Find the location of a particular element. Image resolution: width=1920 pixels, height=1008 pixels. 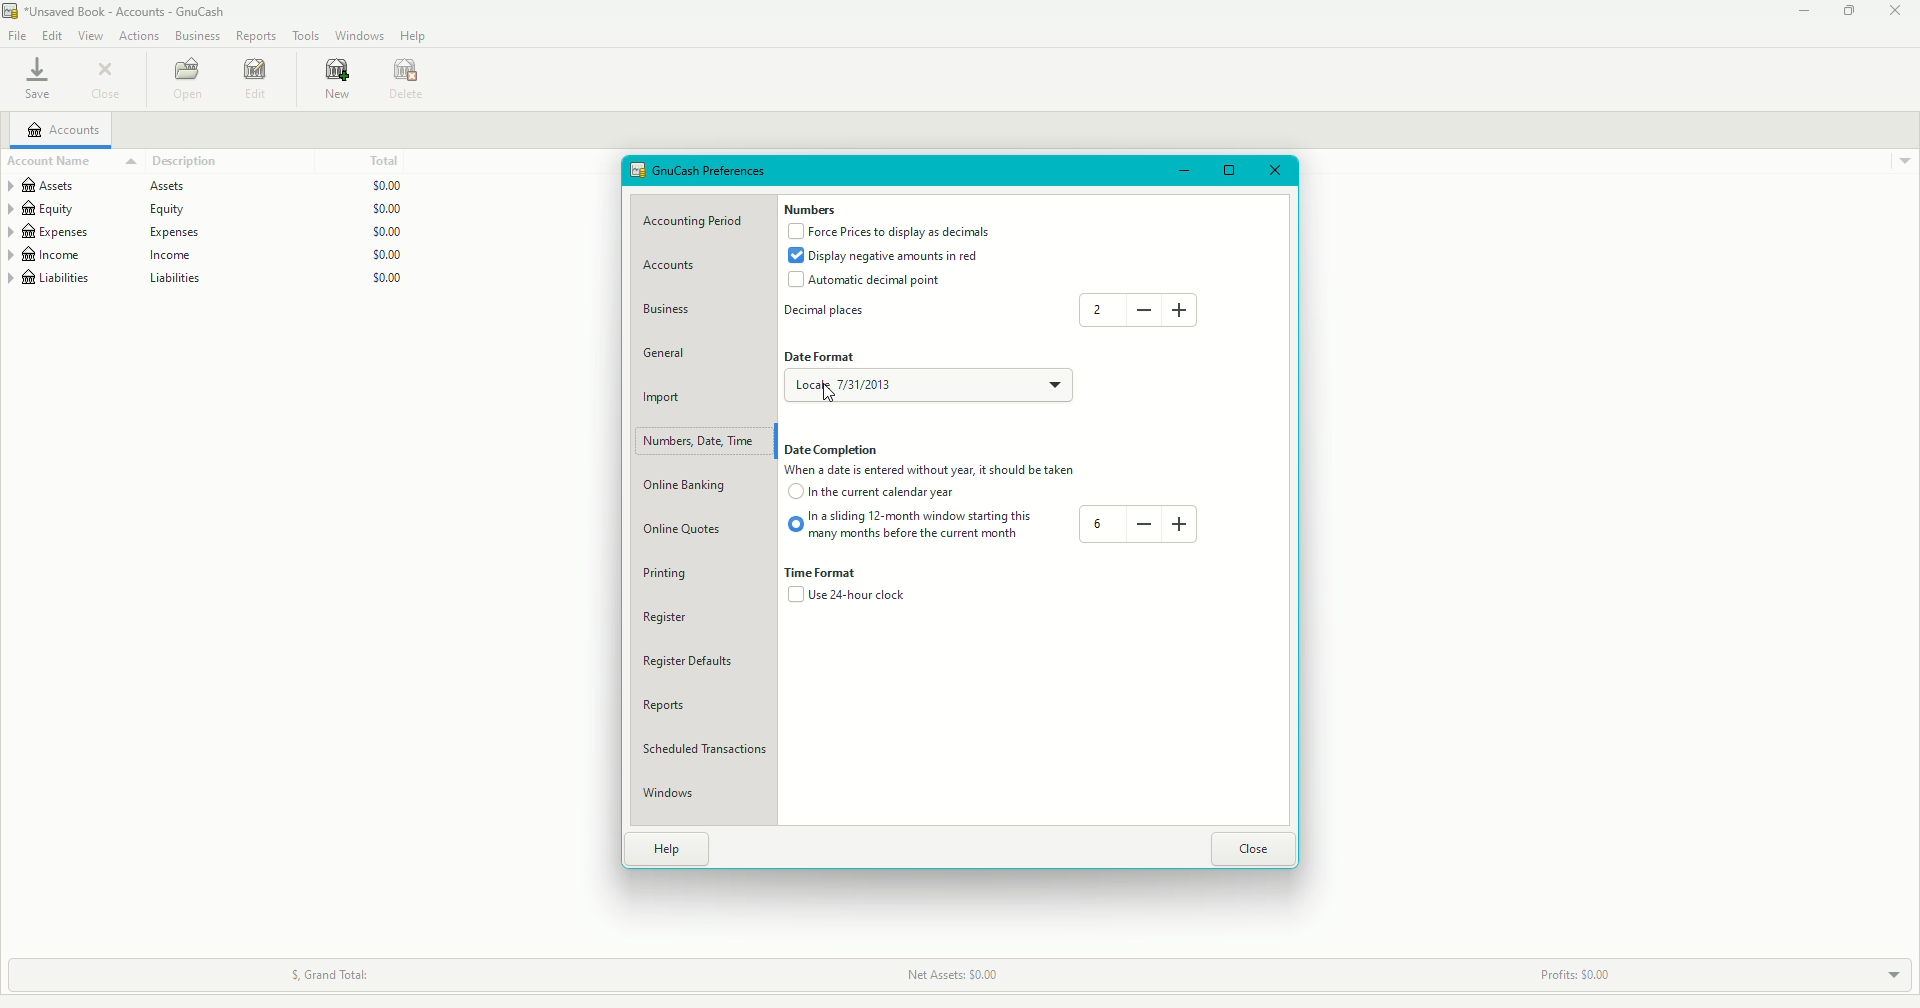

Online Quotes is located at coordinates (695, 528).